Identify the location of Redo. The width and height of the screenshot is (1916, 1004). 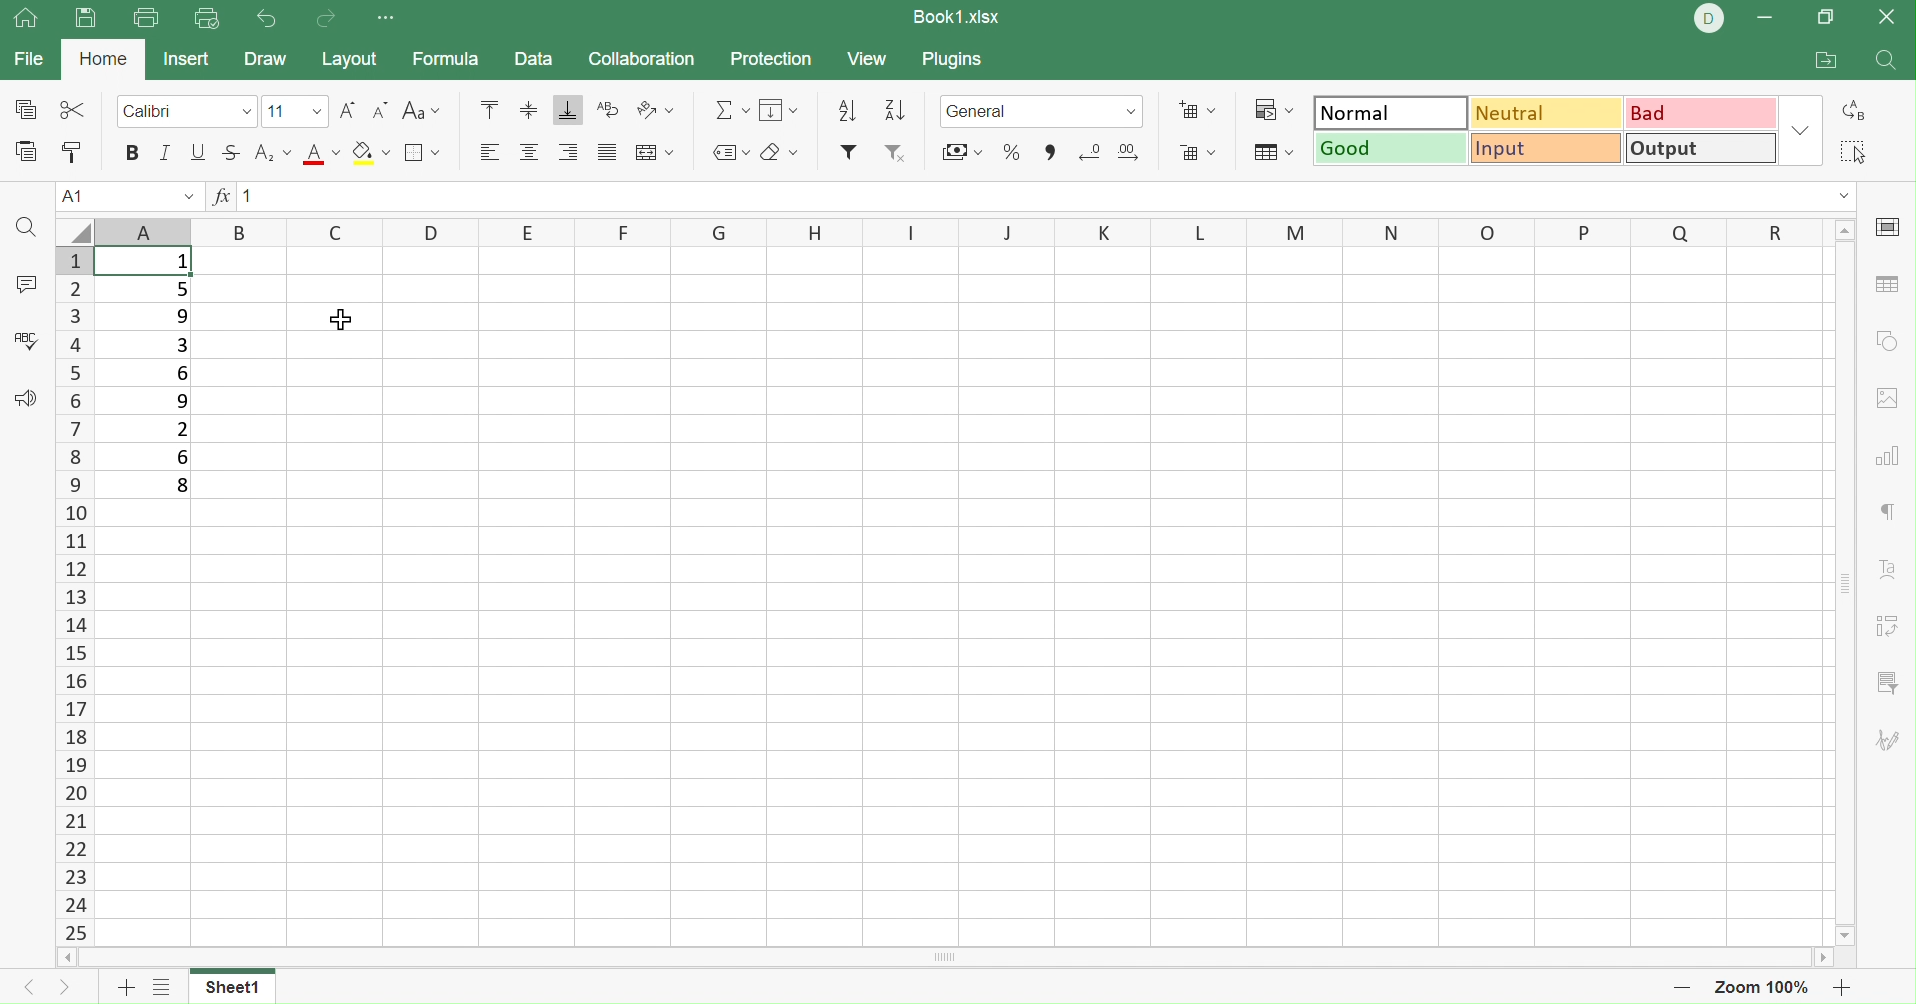
(328, 19).